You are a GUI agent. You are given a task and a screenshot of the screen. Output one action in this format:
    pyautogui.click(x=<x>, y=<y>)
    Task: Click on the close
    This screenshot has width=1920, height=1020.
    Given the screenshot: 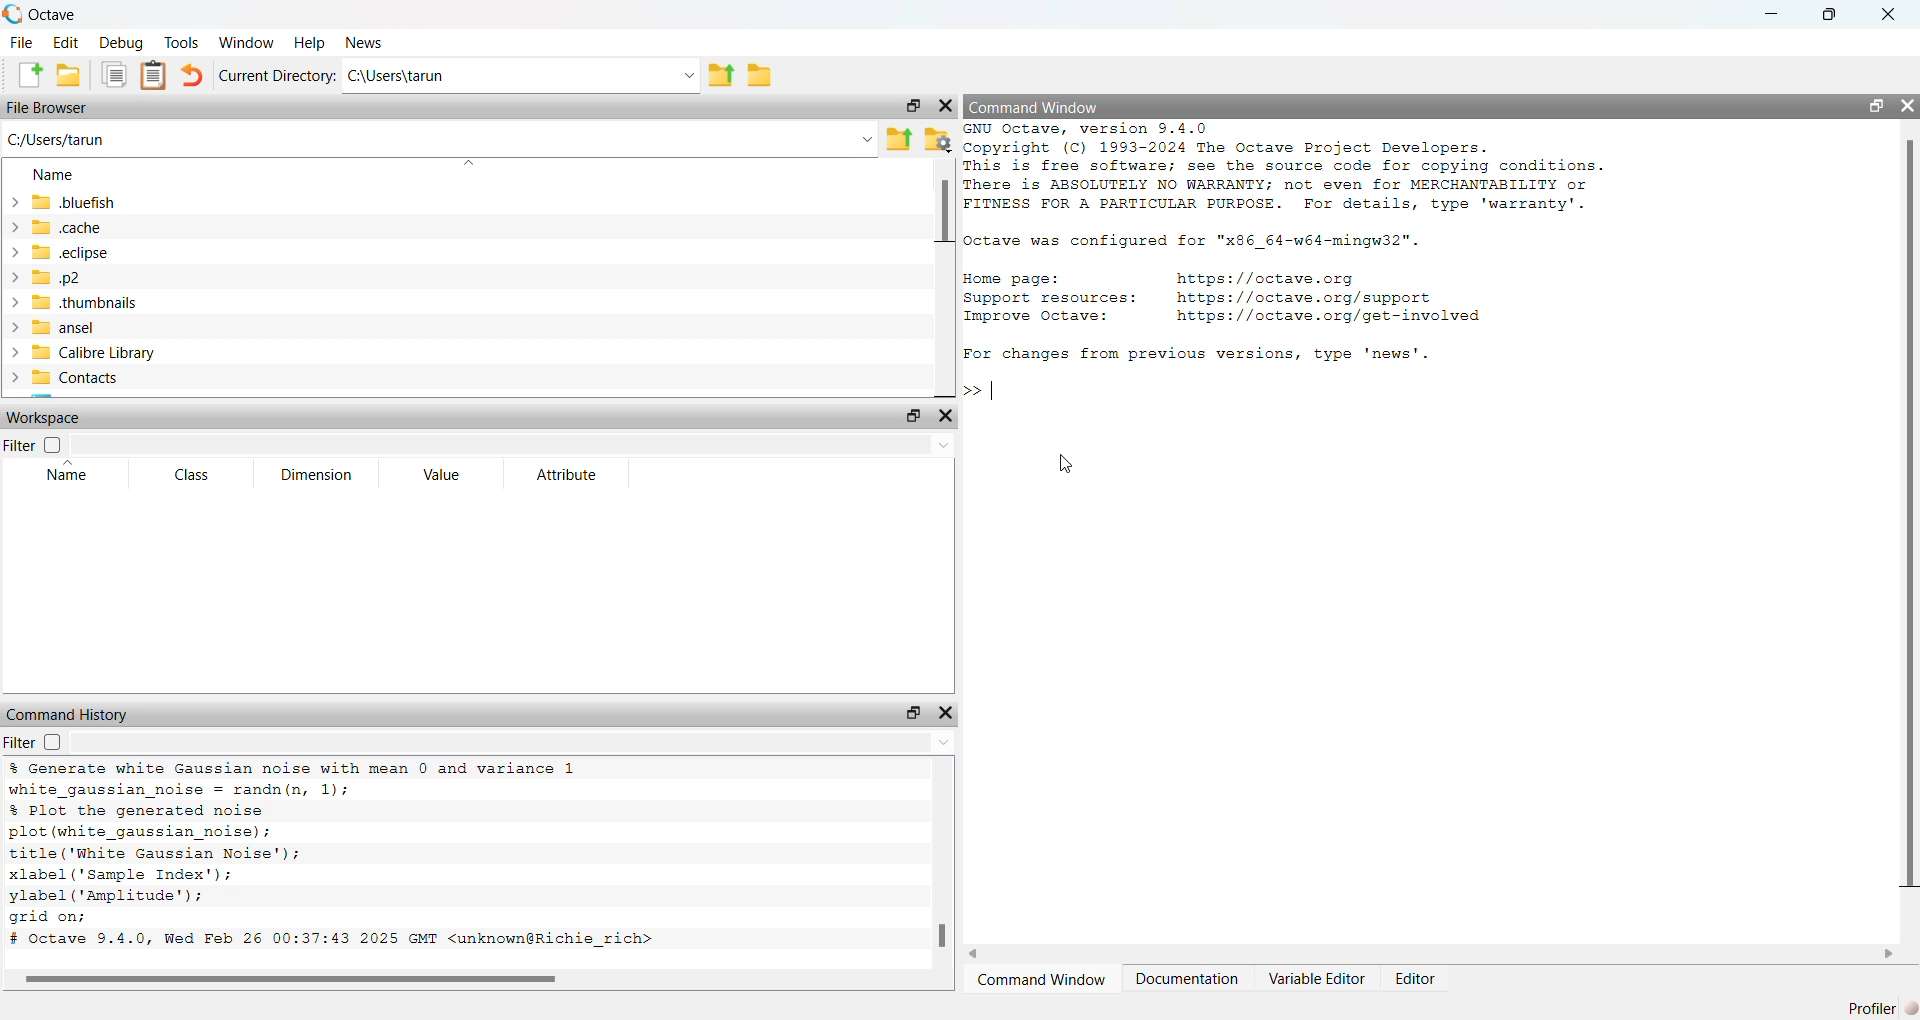 What is the action you would take?
    pyautogui.click(x=945, y=417)
    